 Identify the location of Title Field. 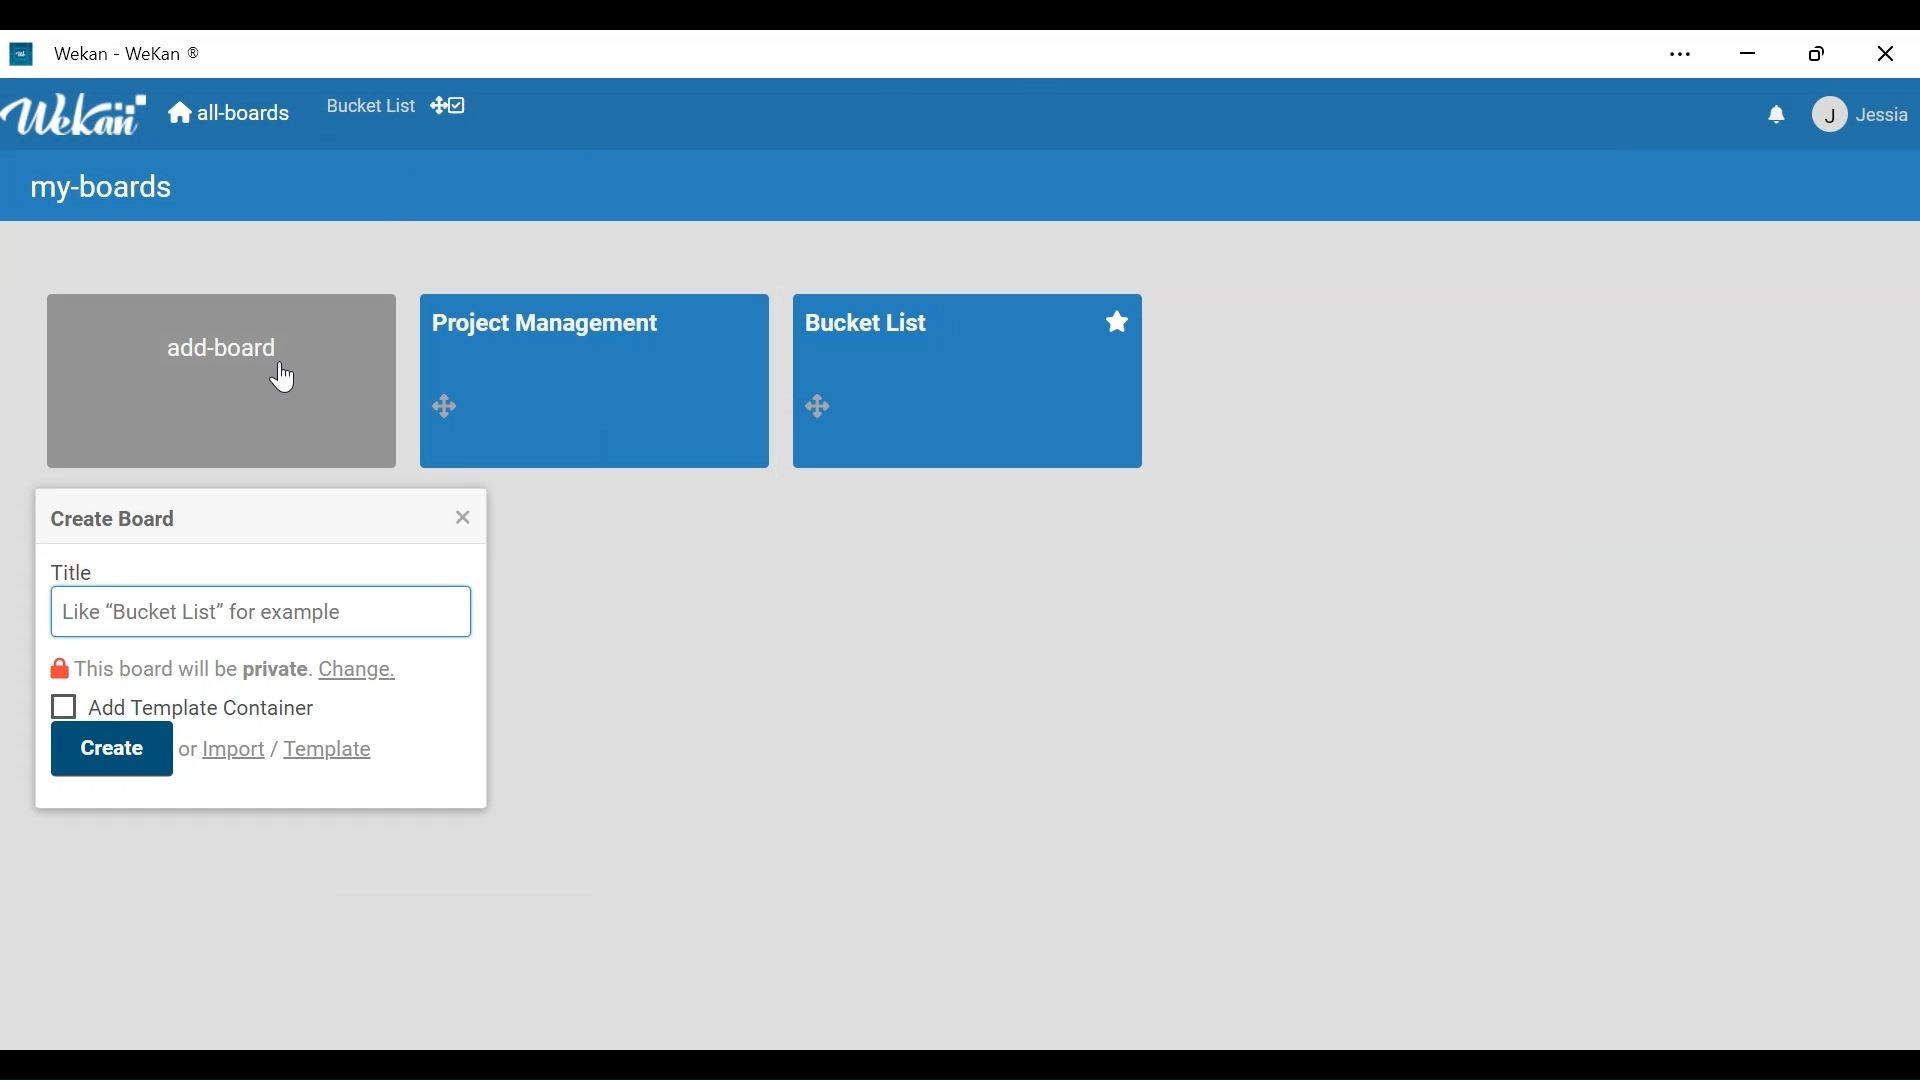
(259, 613).